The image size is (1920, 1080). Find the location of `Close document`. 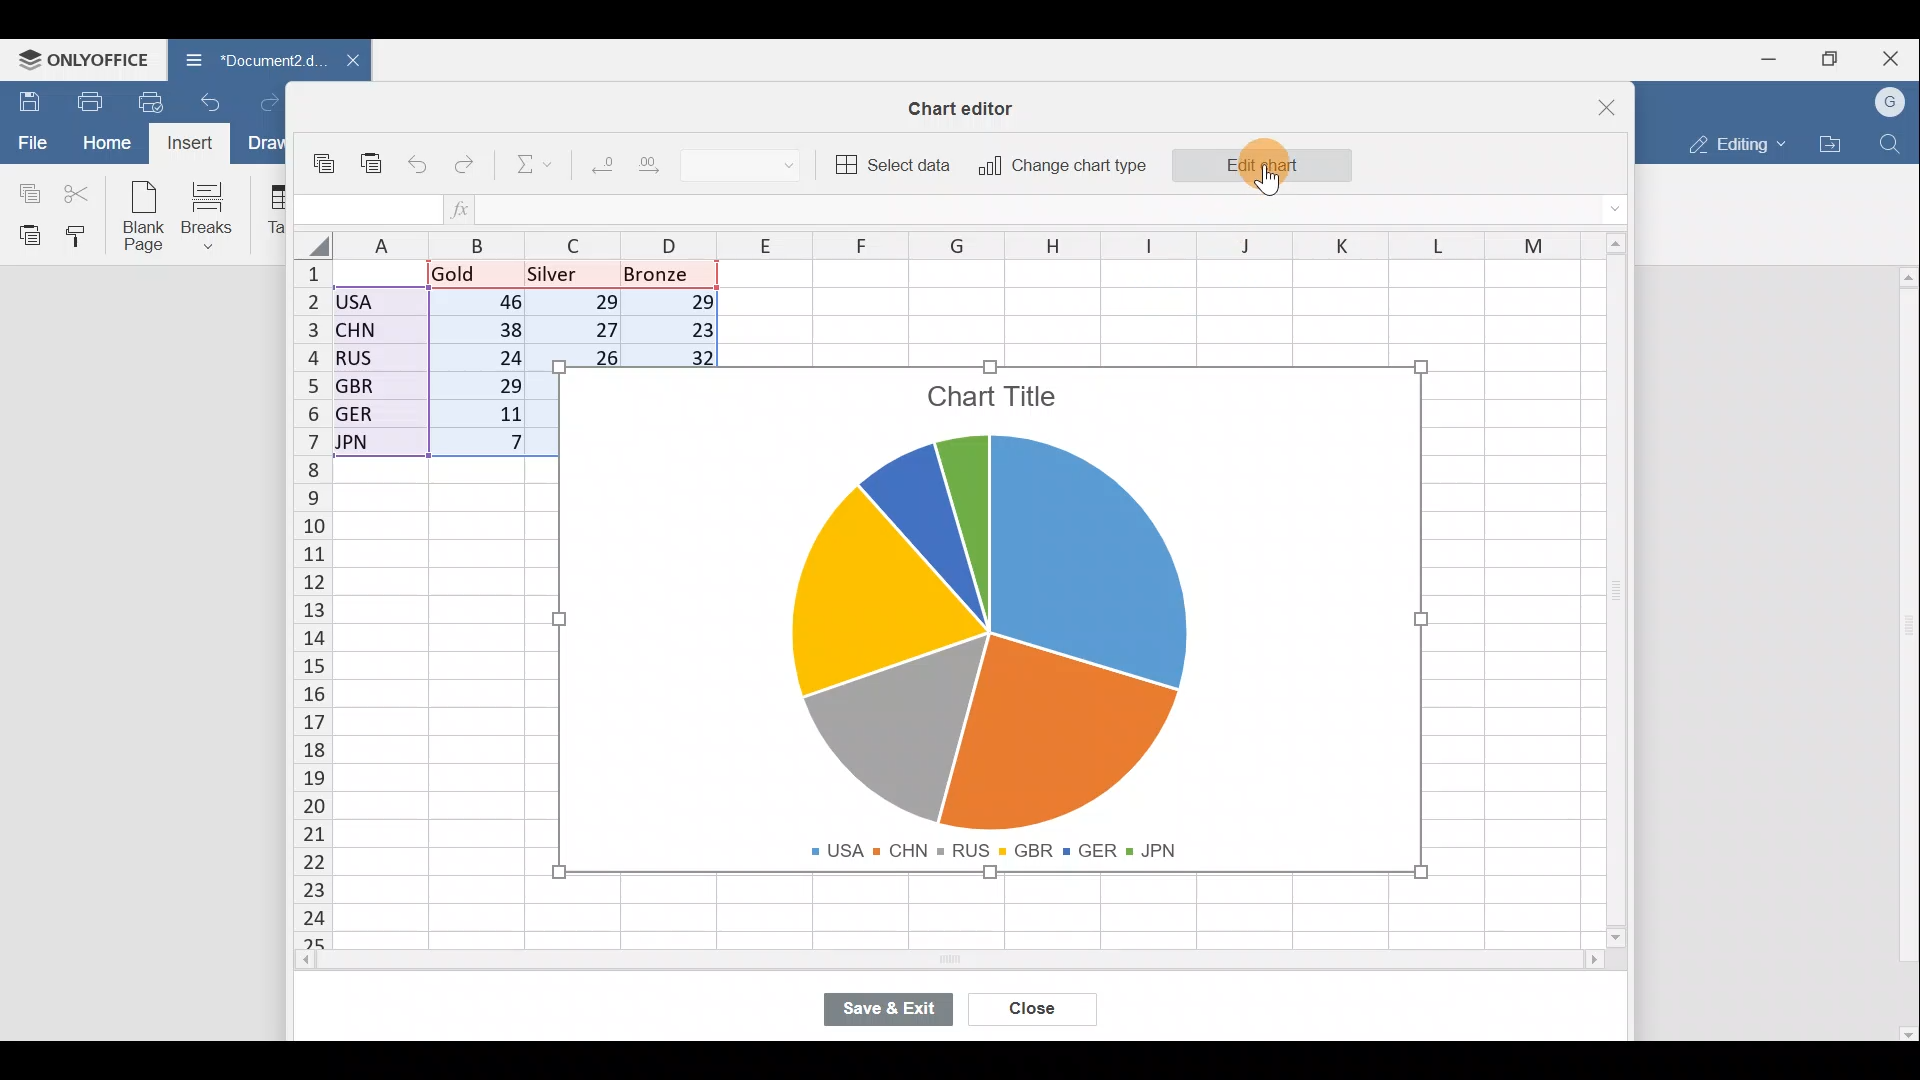

Close document is located at coordinates (350, 61).